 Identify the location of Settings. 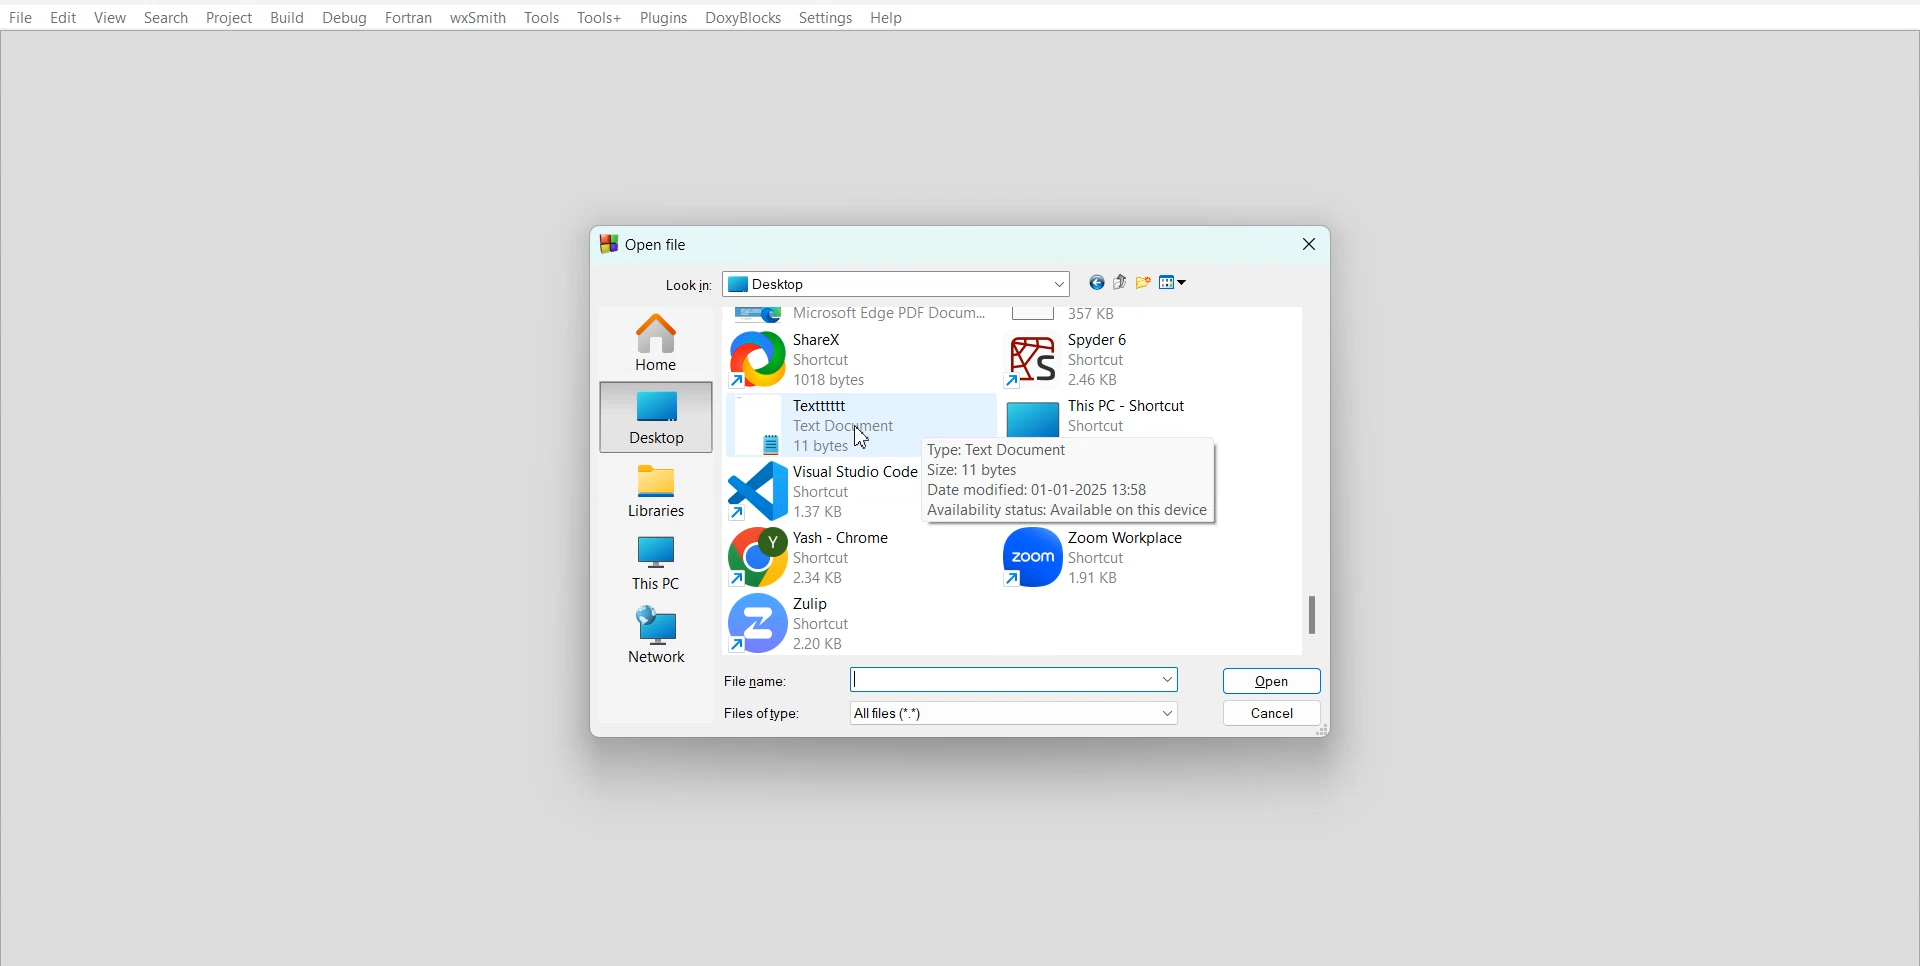
(826, 18).